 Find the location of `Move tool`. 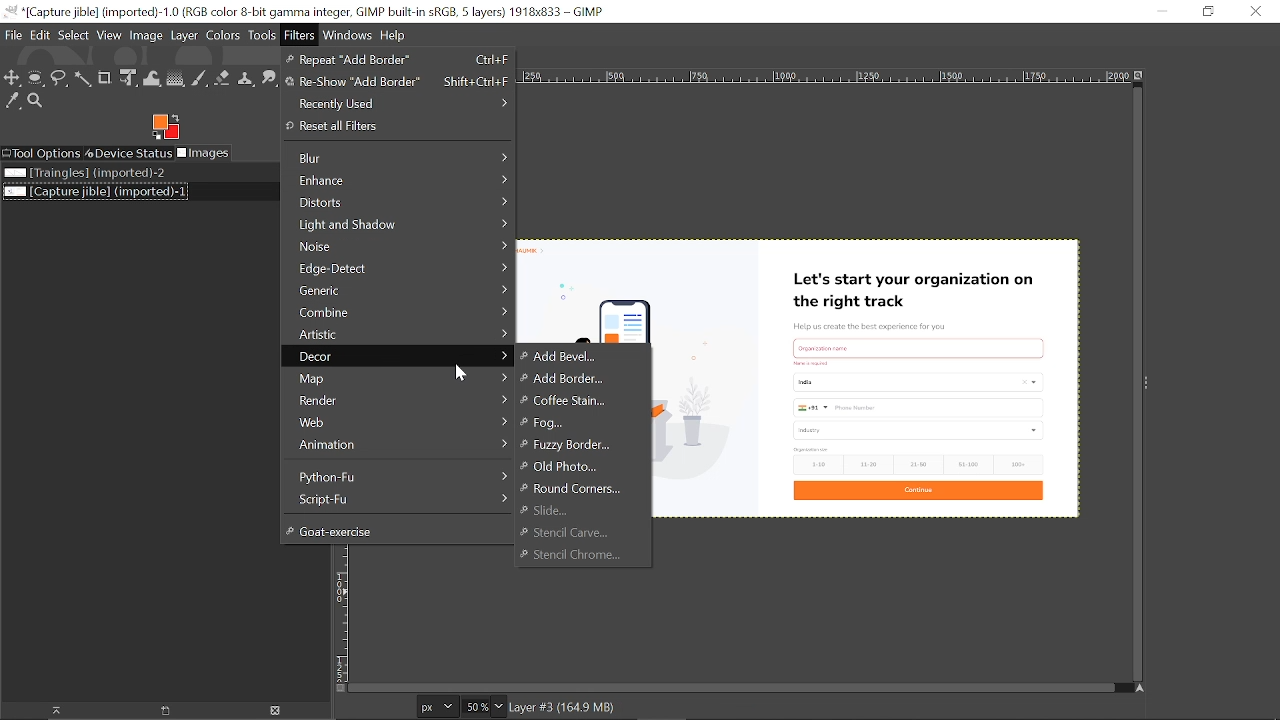

Move tool is located at coordinates (13, 78).